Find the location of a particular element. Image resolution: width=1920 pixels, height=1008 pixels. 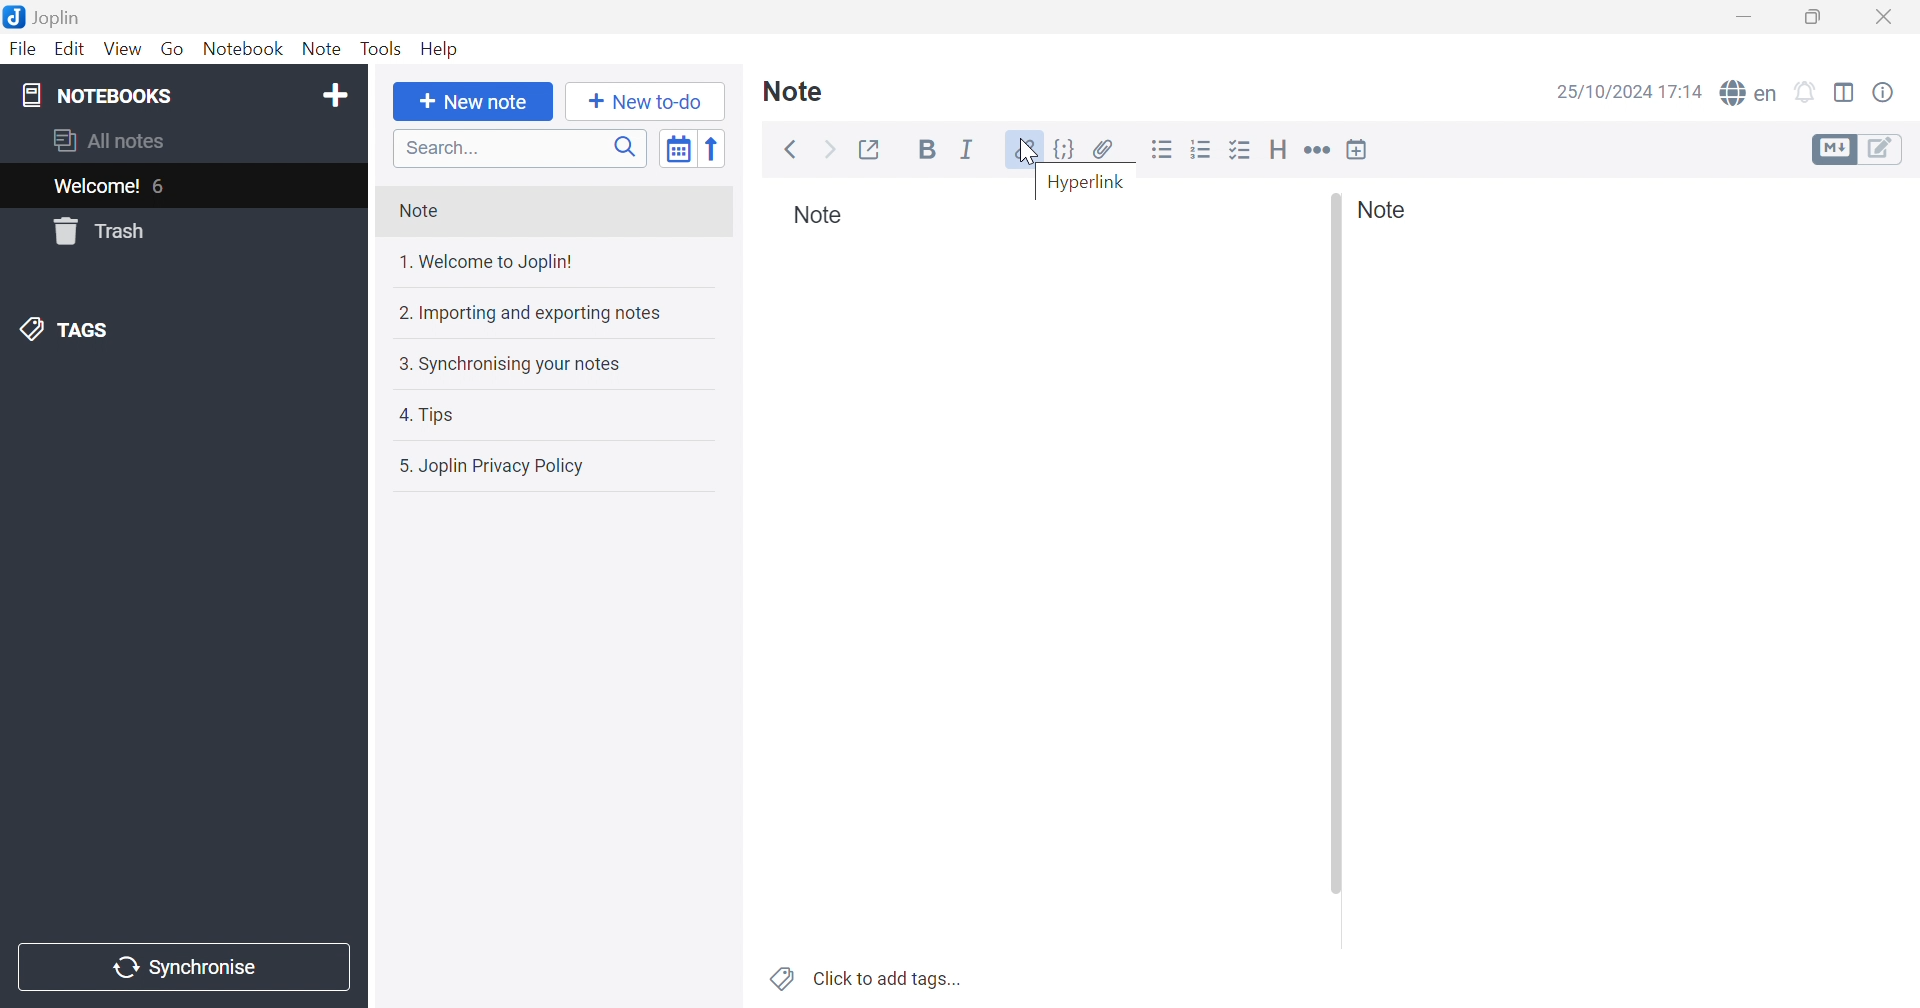

Heading is located at coordinates (1279, 150).